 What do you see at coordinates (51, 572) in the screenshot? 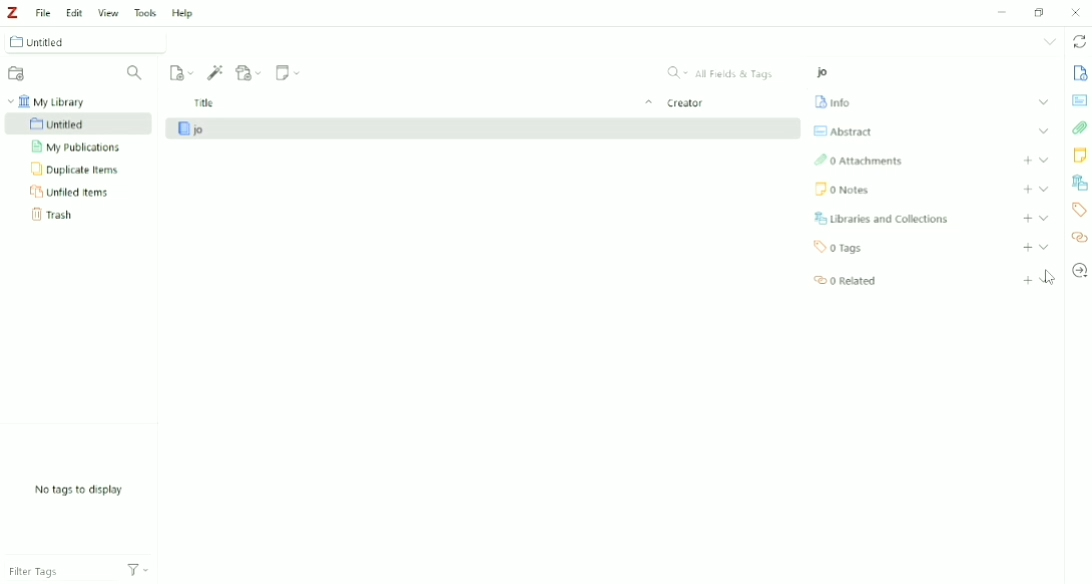
I see `Filter Tags` at bounding box center [51, 572].